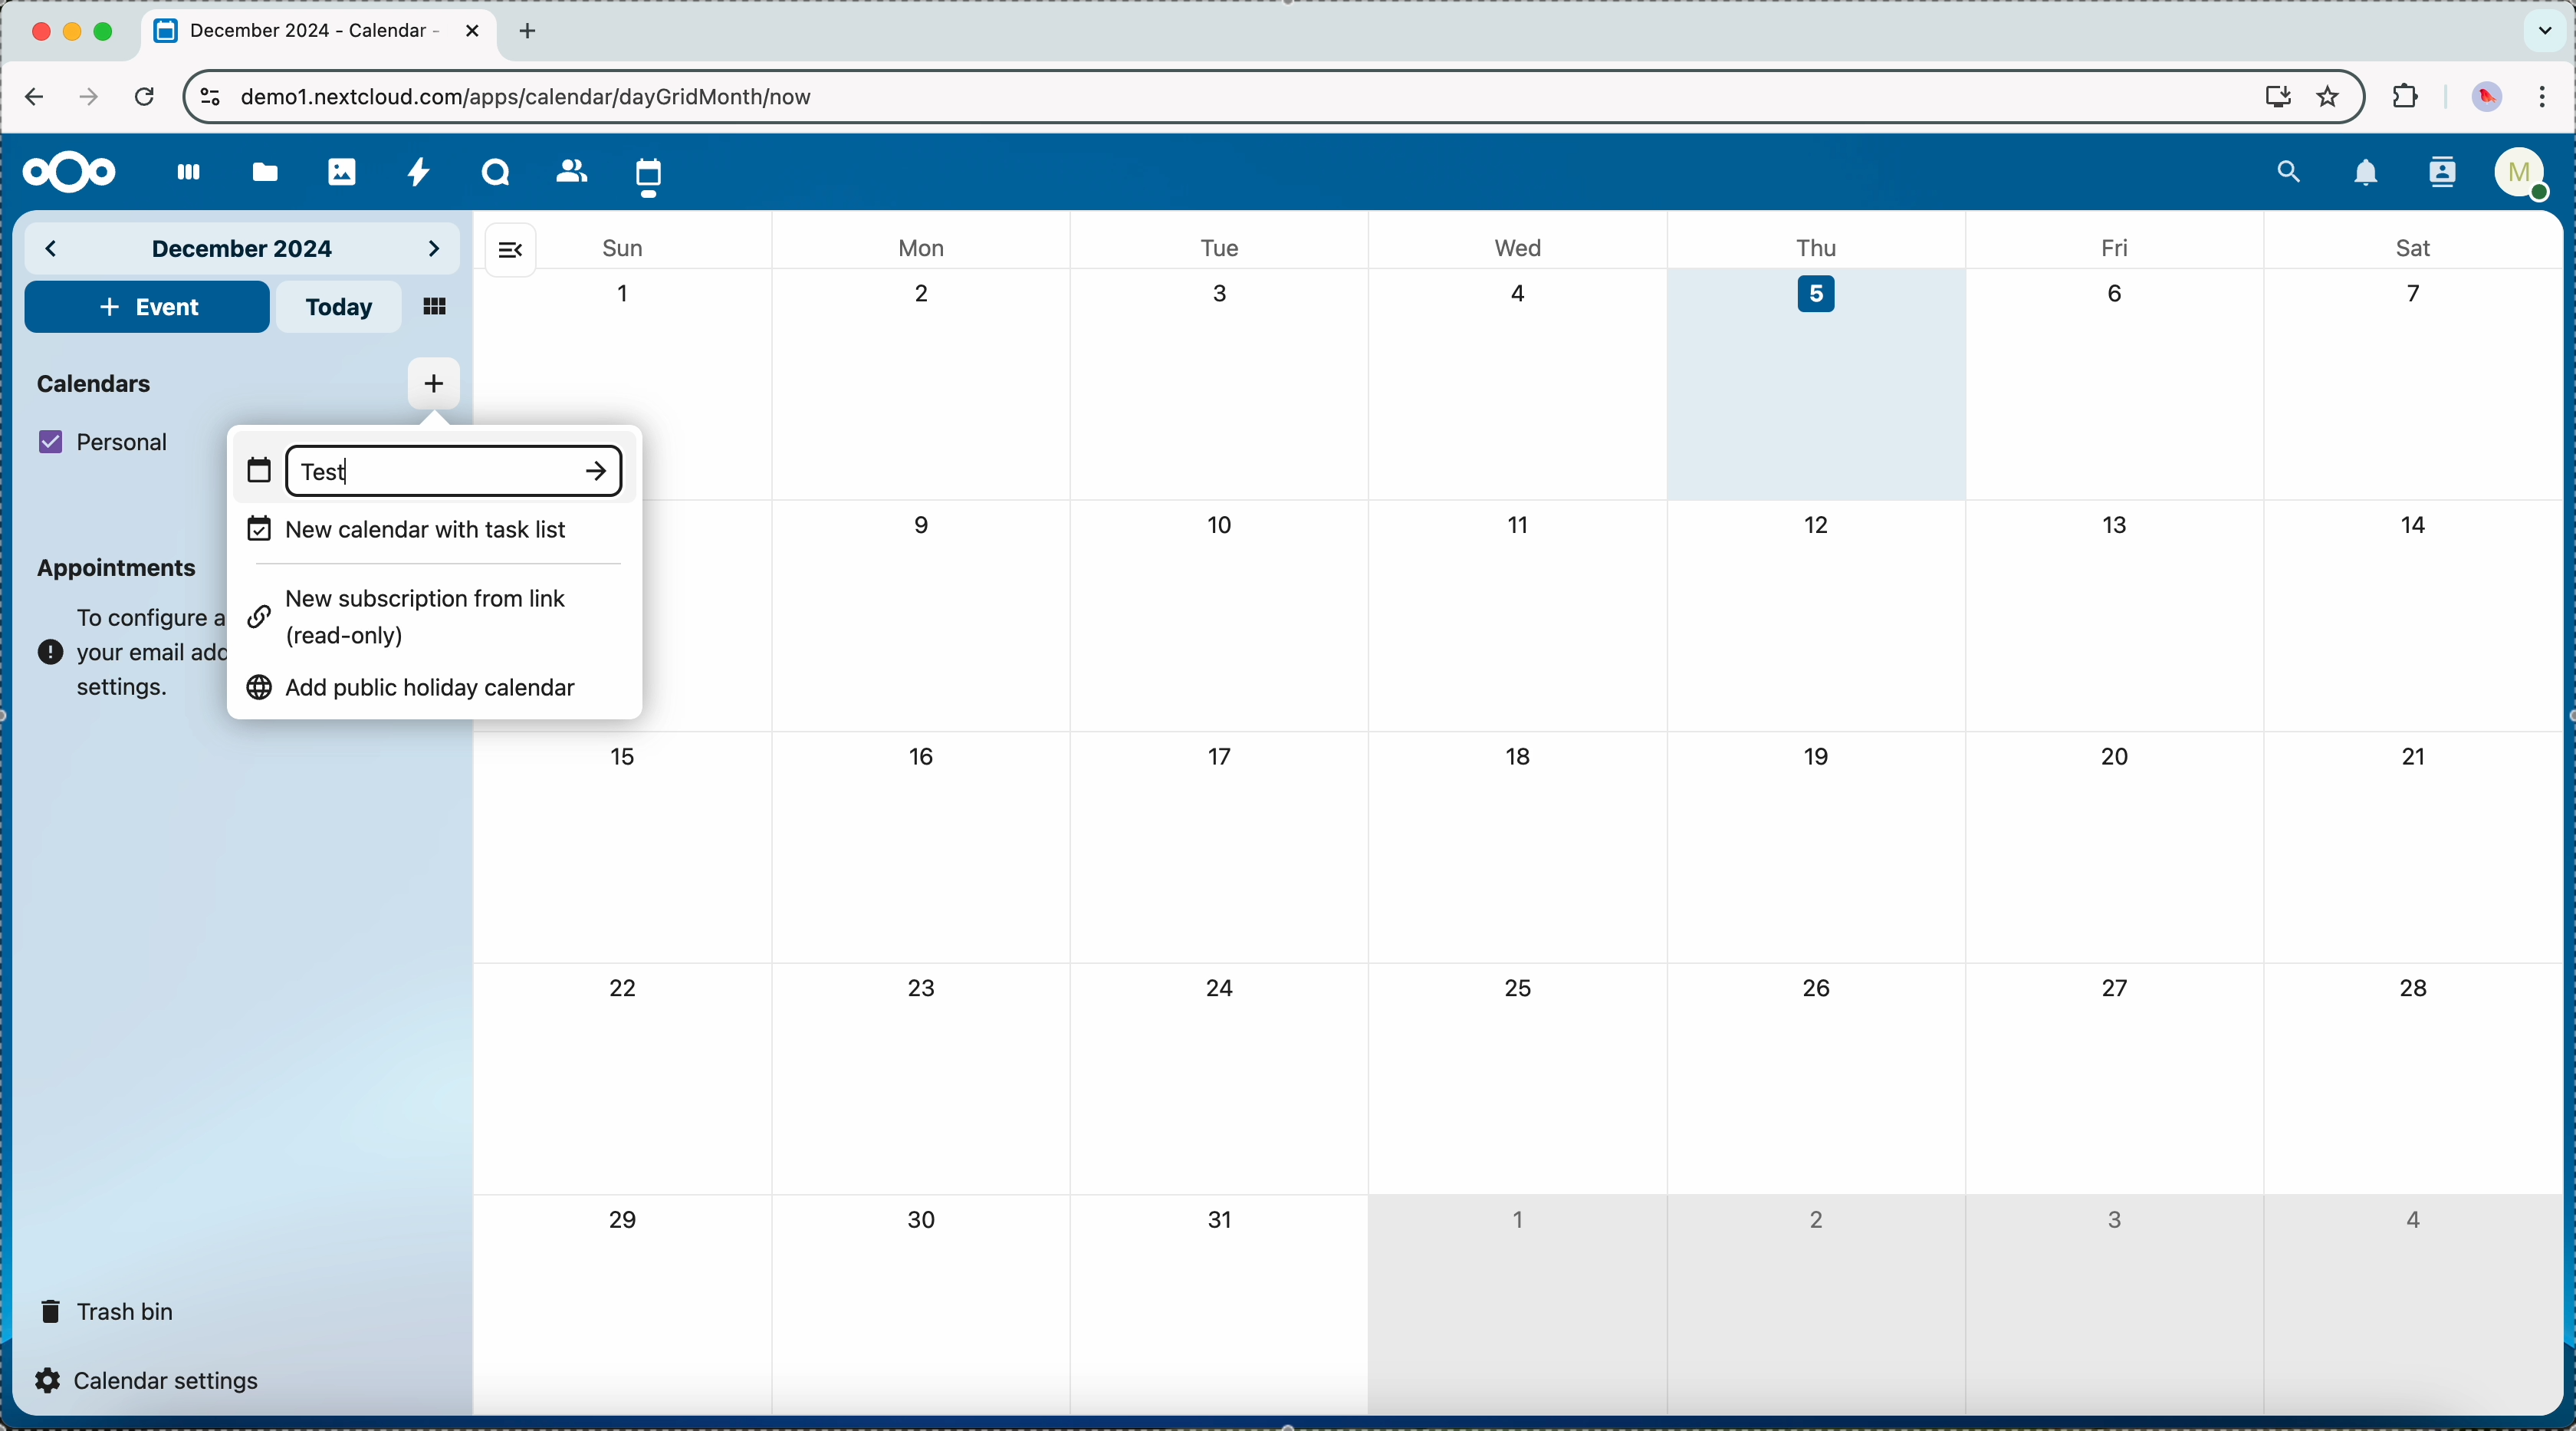  What do you see at coordinates (2112, 246) in the screenshot?
I see `fri` at bounding box center [2112, 246].